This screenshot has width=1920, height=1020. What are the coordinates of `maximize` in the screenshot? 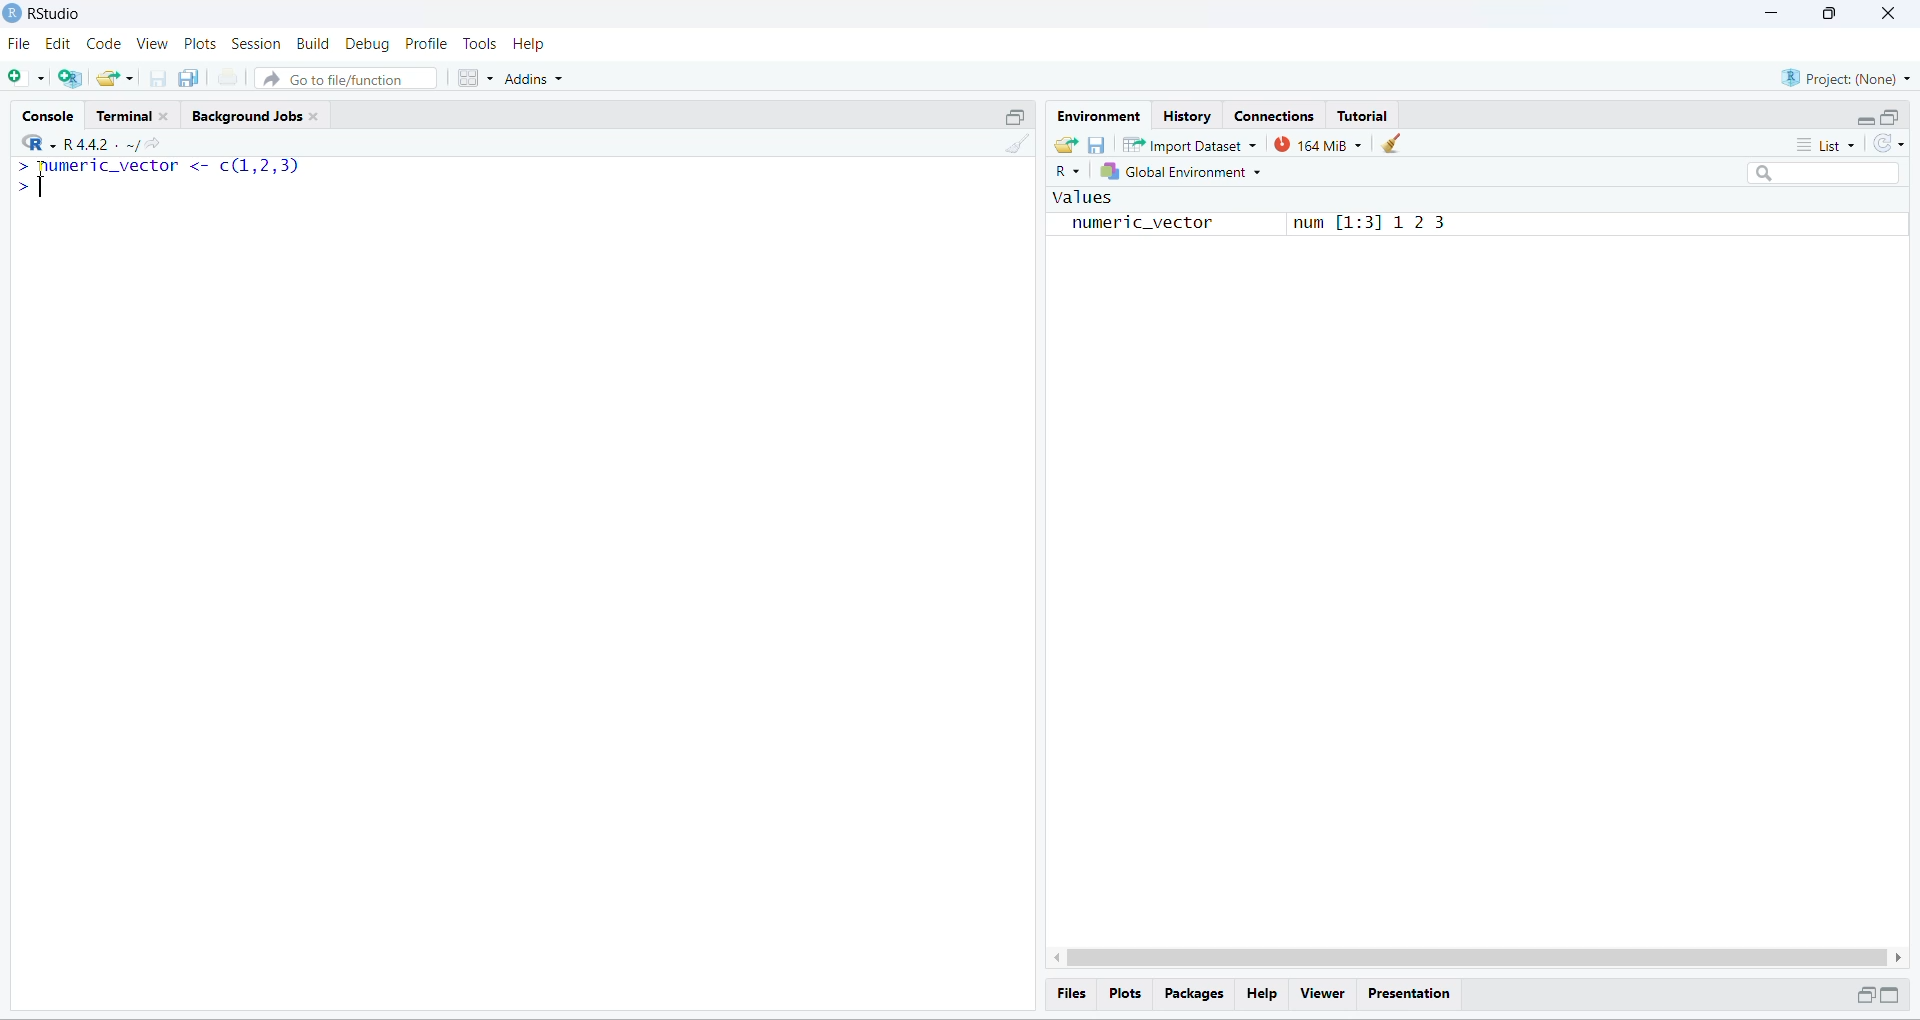 It's located at (1890, 117).